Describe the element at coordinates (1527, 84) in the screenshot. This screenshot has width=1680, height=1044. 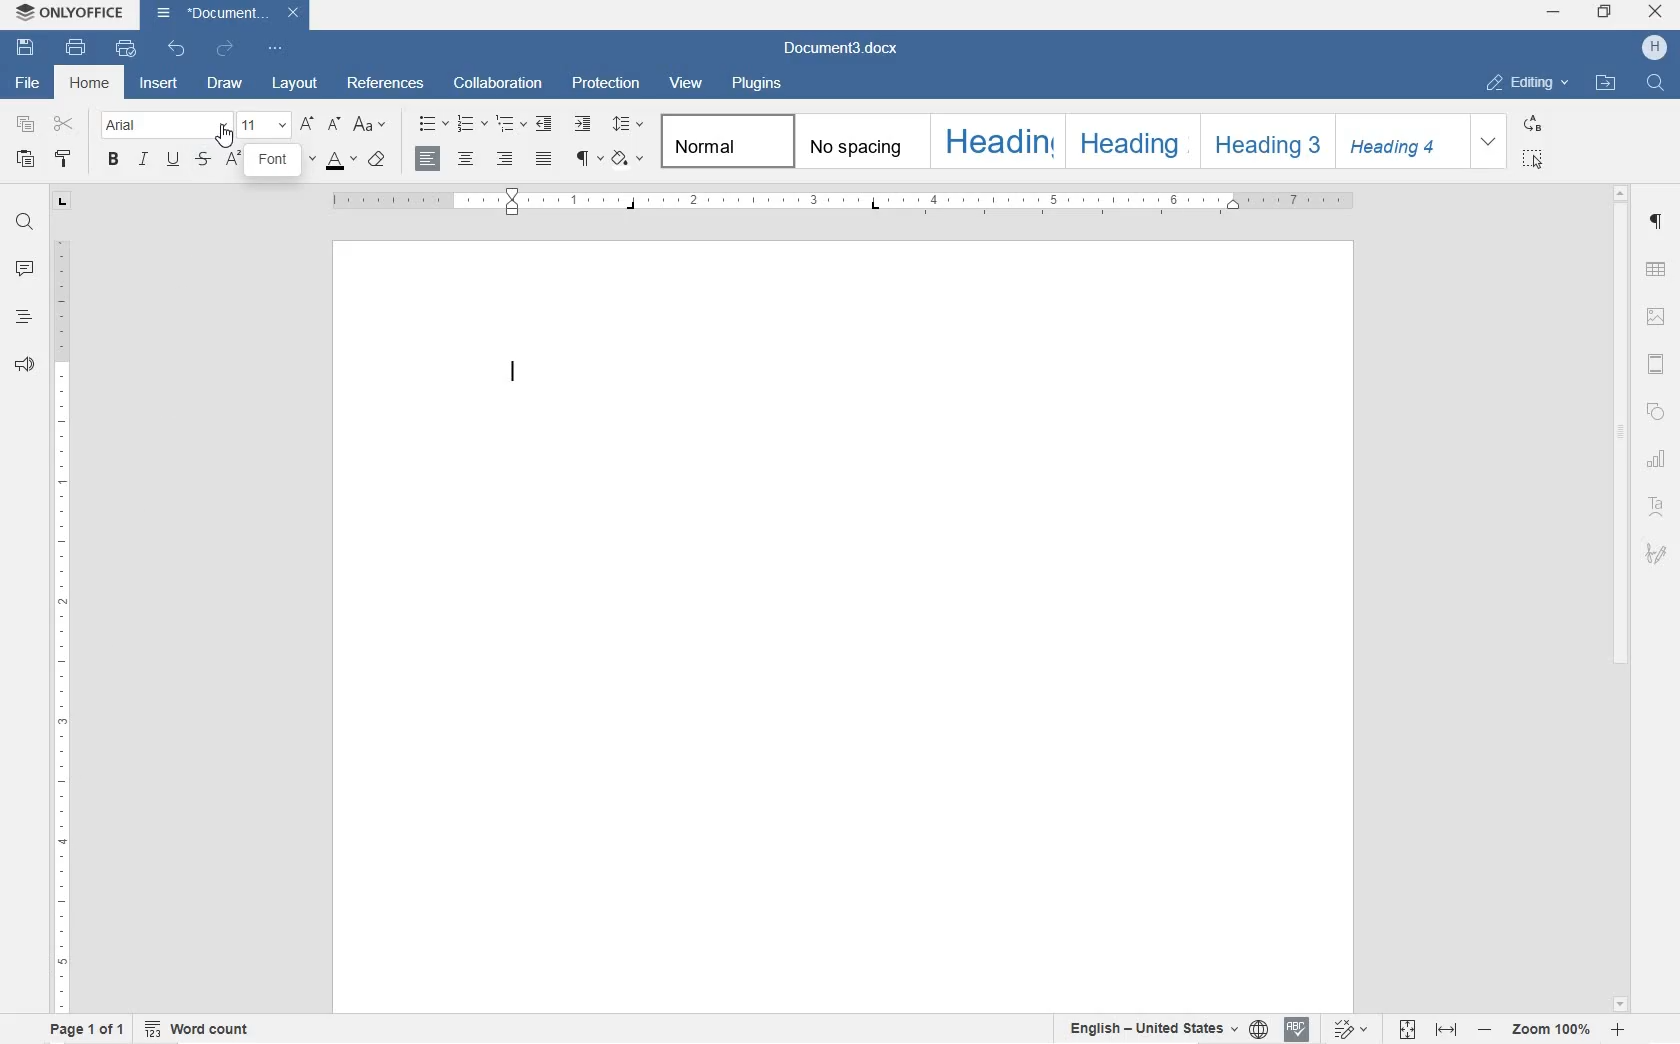
I see `EDITING` at that location.